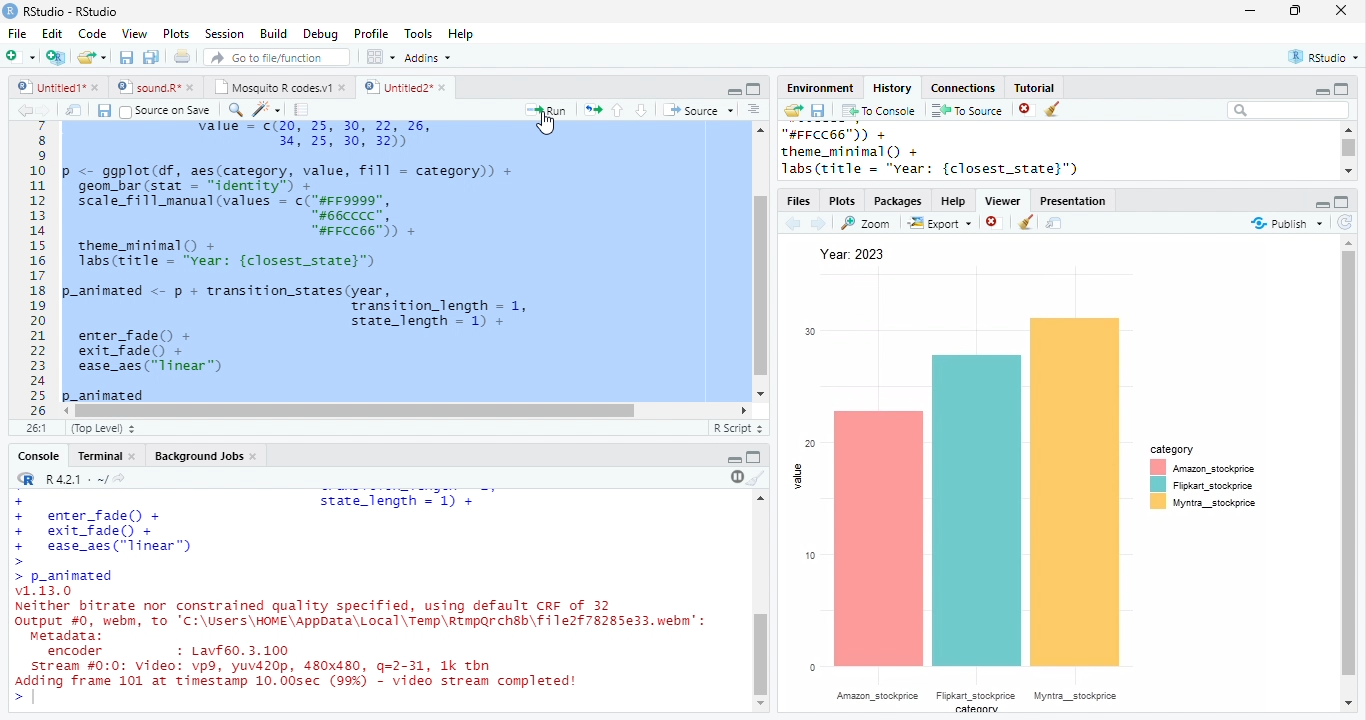 This screenshot has height=720, width=1366. Describe the element at coordinates (793, 223) in the screenshot. I see `back` at that location.